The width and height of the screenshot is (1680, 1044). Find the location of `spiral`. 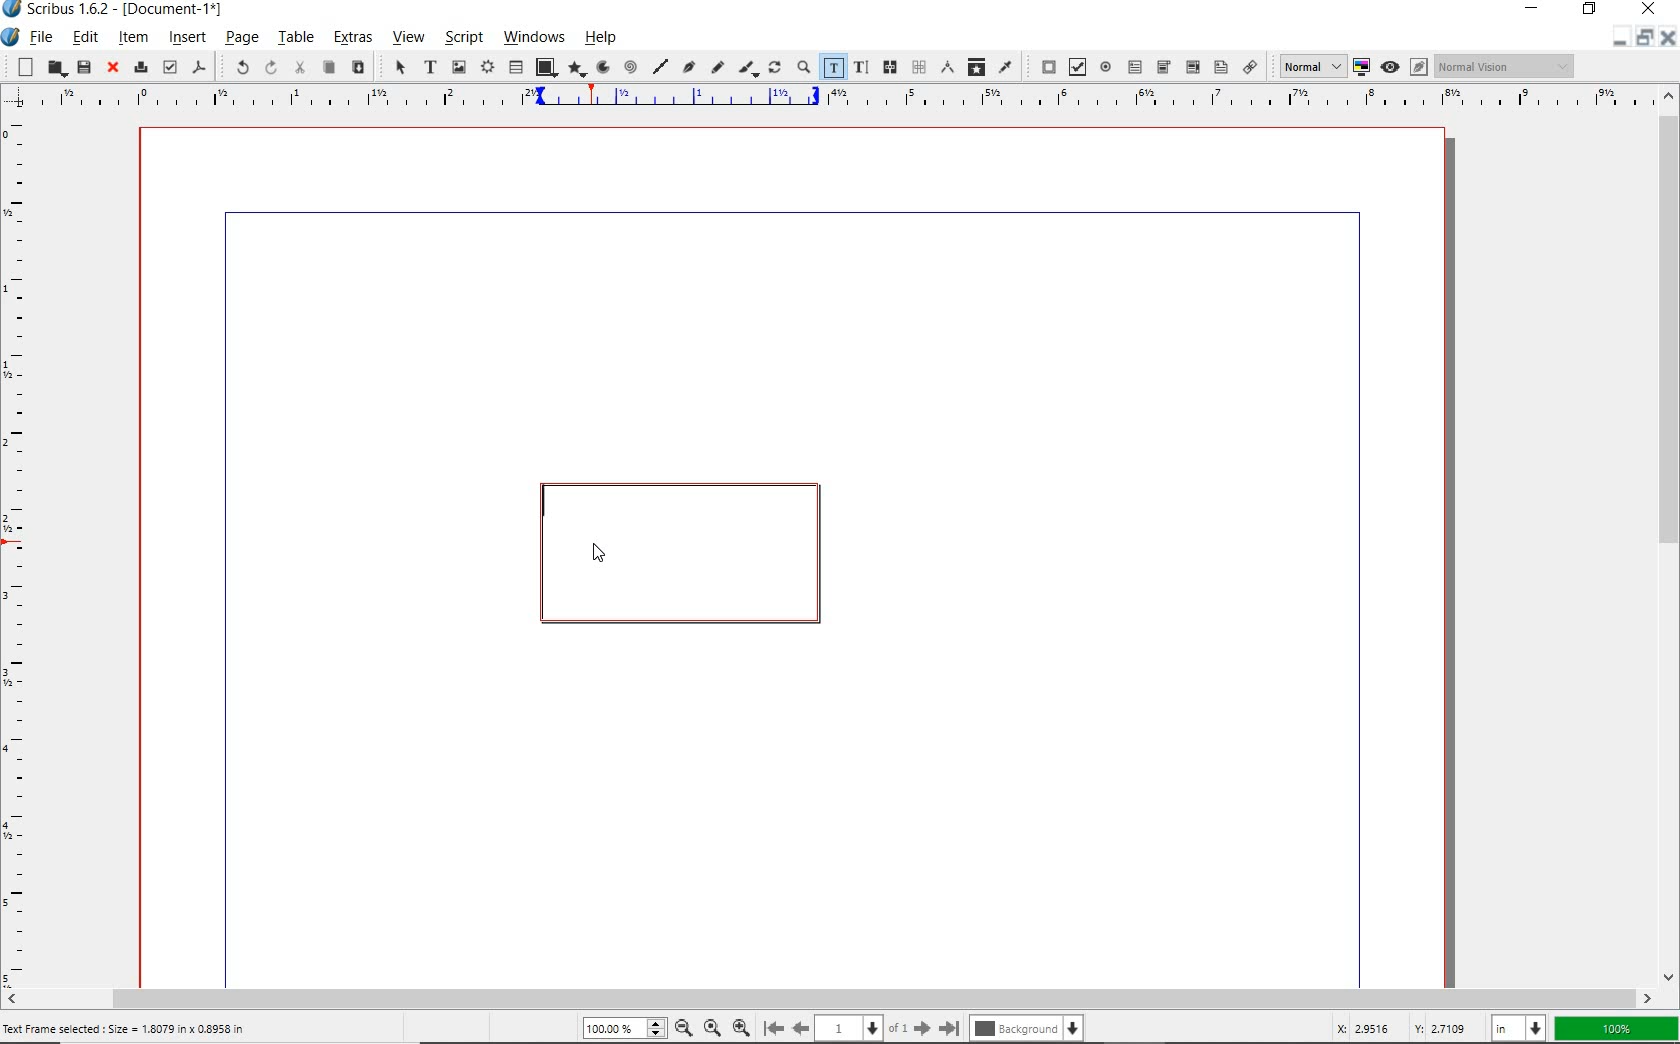

spiral is located at coordinates (631, 66).